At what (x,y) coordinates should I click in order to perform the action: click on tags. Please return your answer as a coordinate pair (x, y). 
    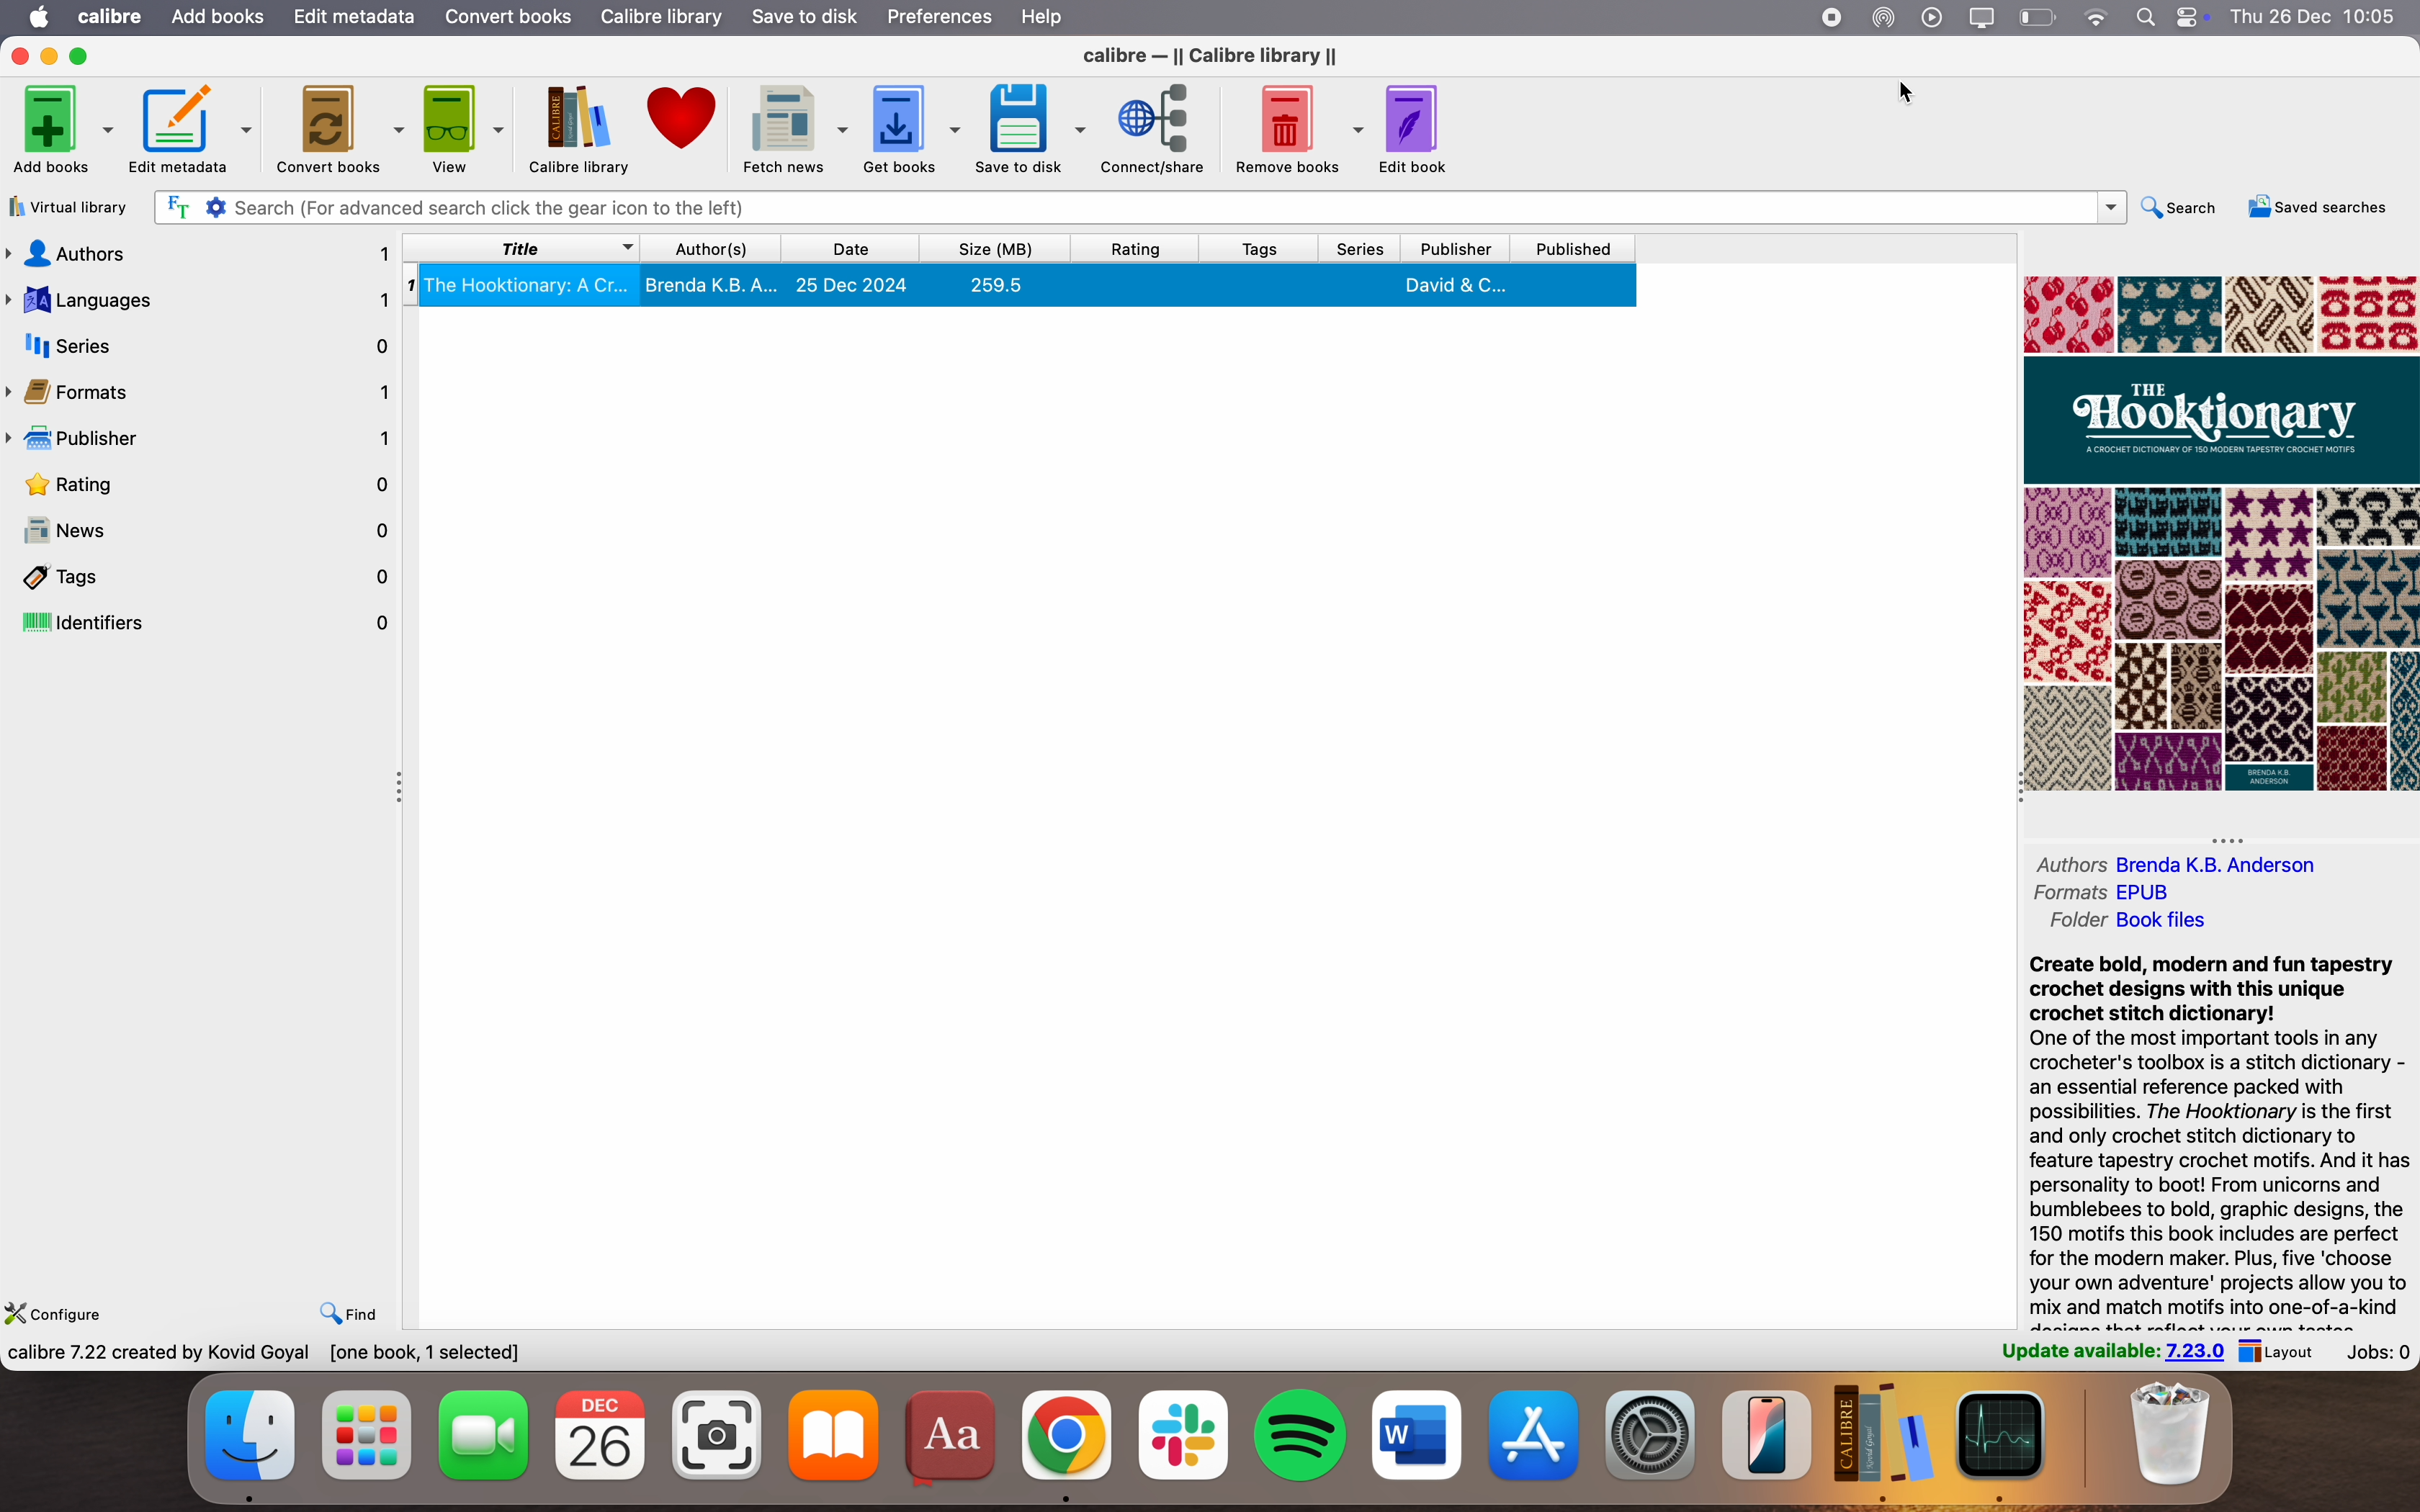
    Looking at the image, I should click on (206, 577).